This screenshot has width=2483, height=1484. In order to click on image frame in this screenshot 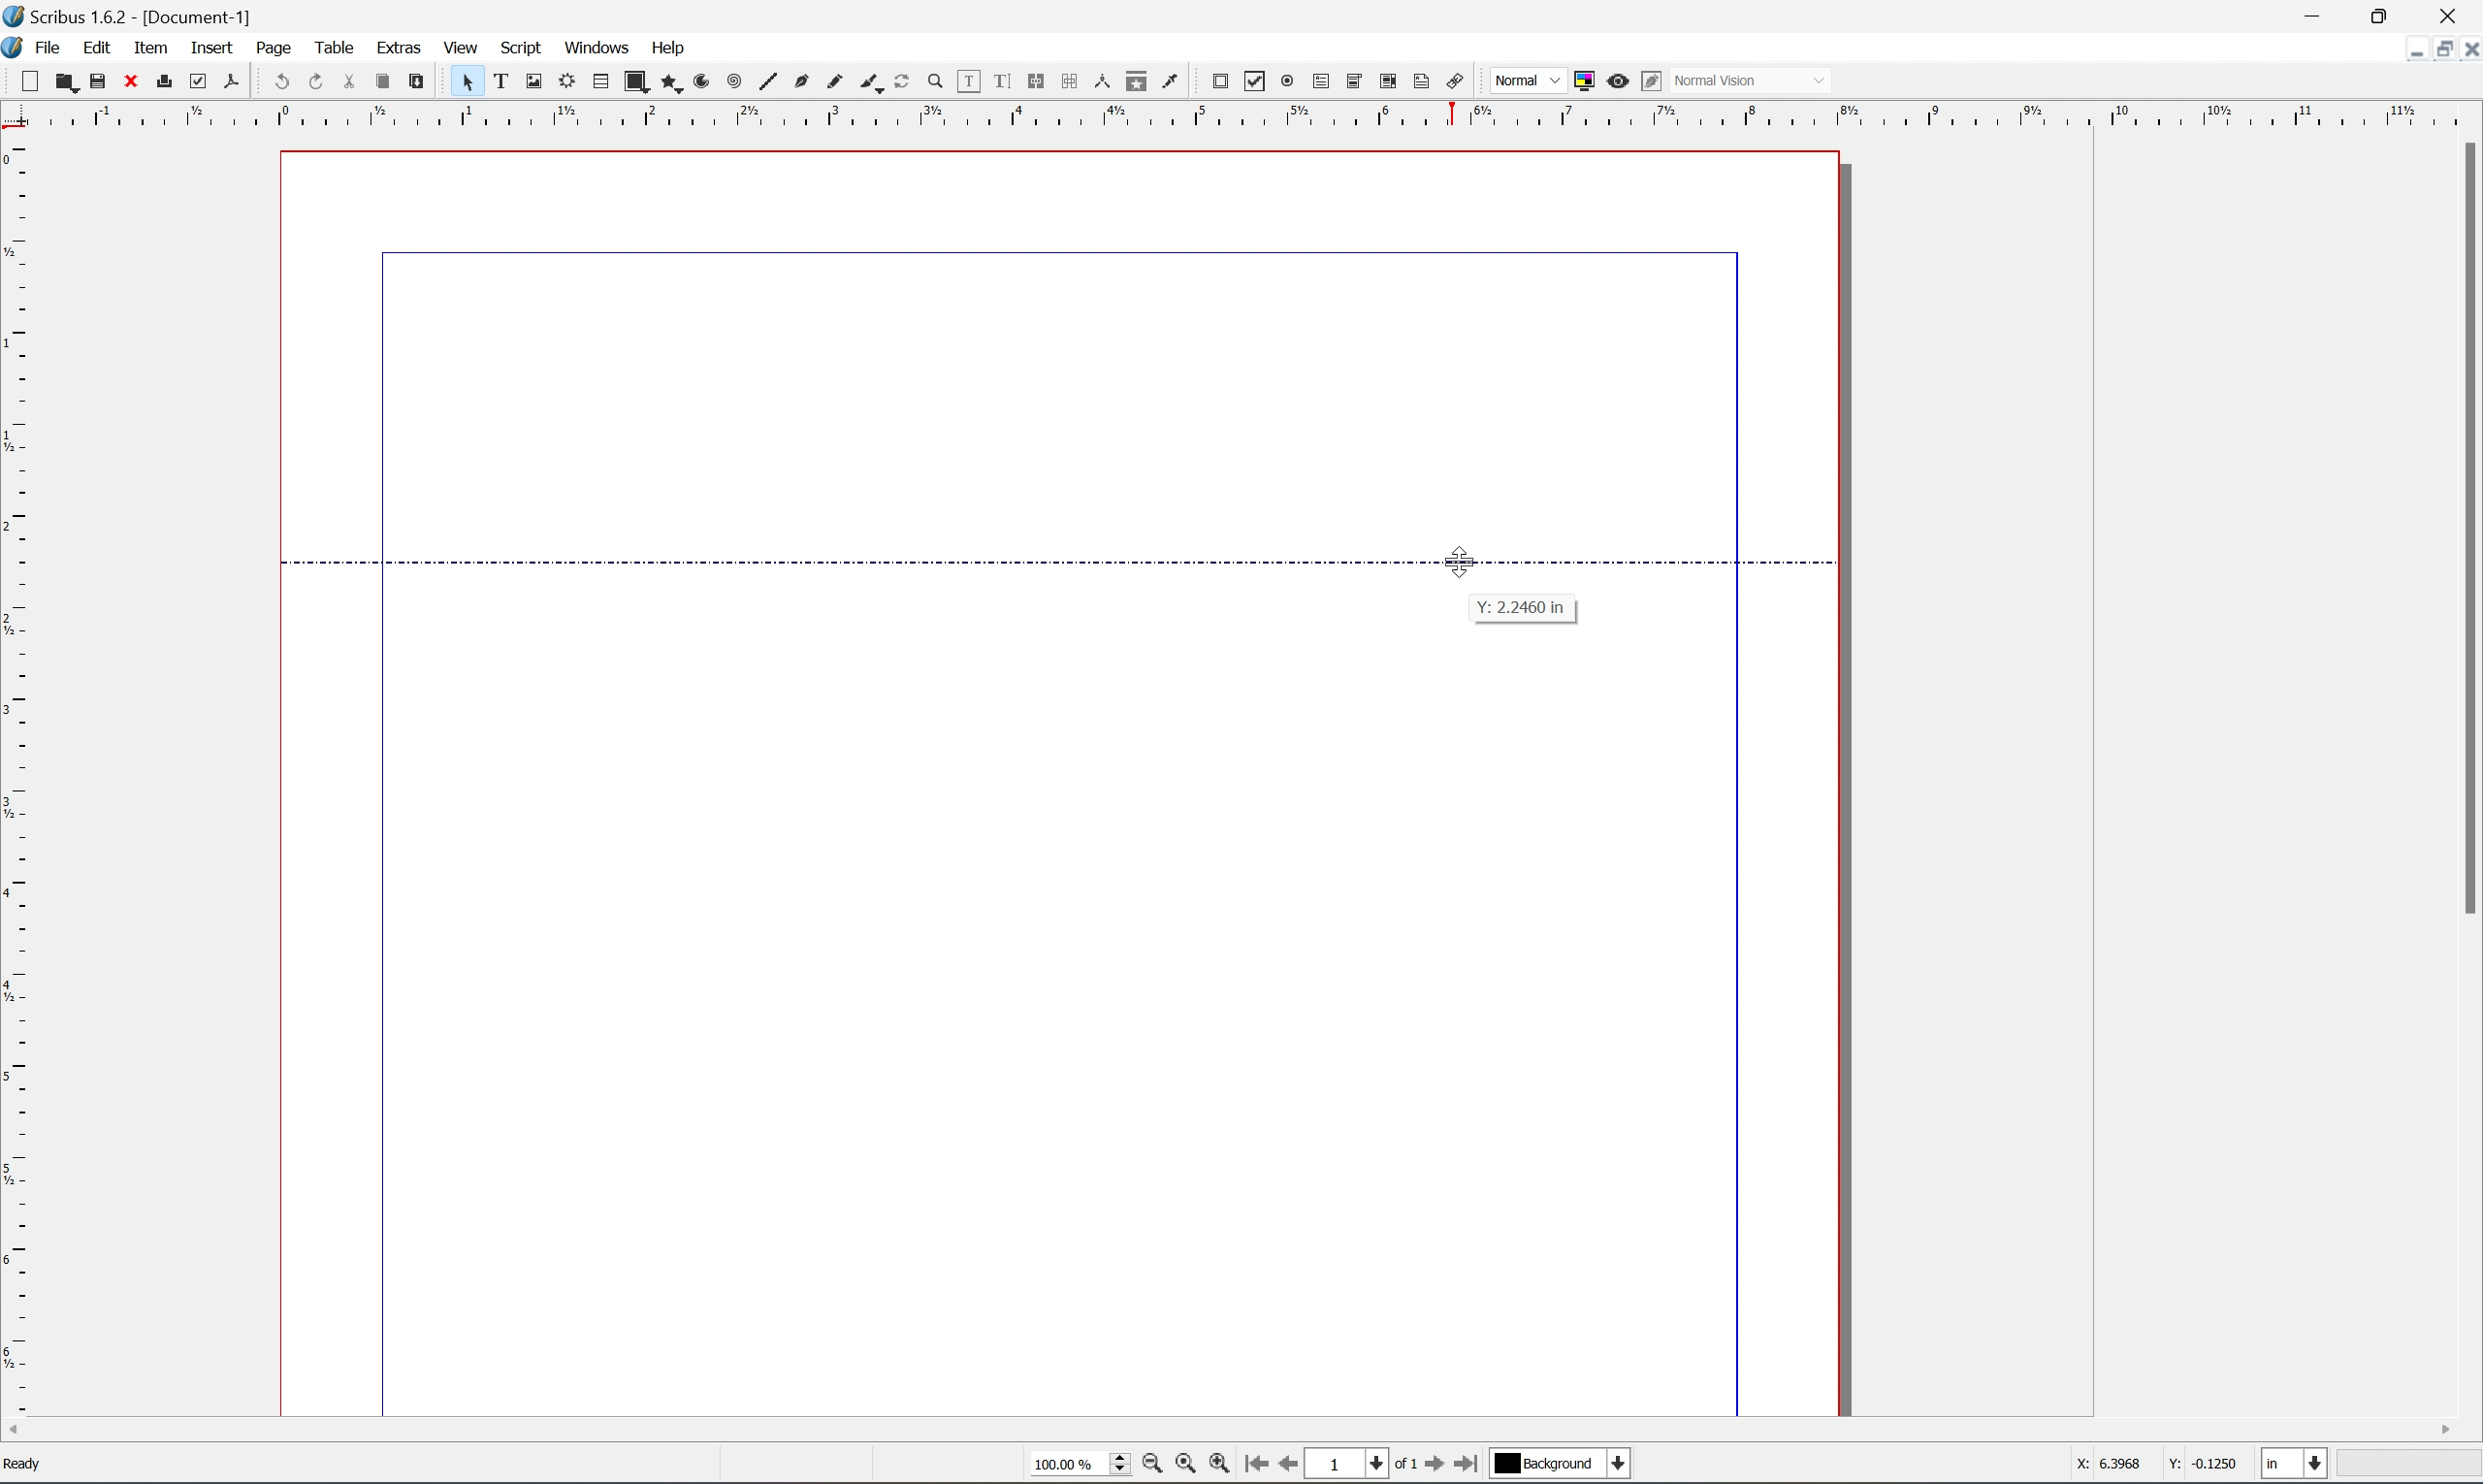, I will do `click(535, 82)`.